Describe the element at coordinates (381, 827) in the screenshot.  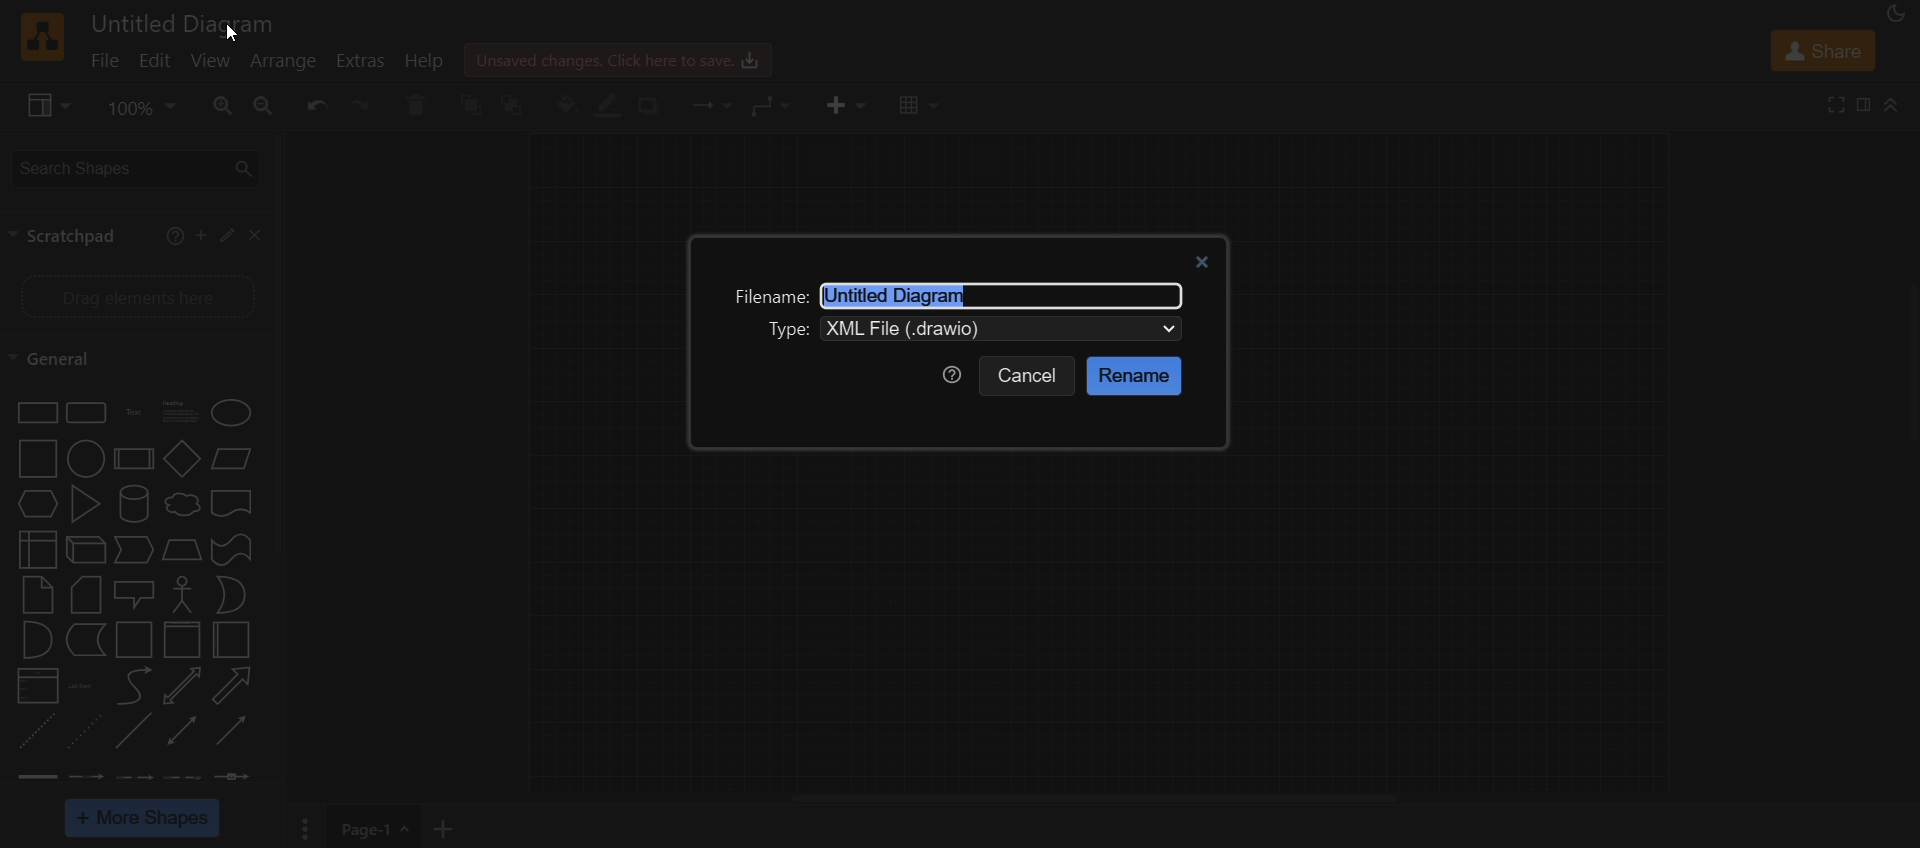
I see `page 1` at that location.